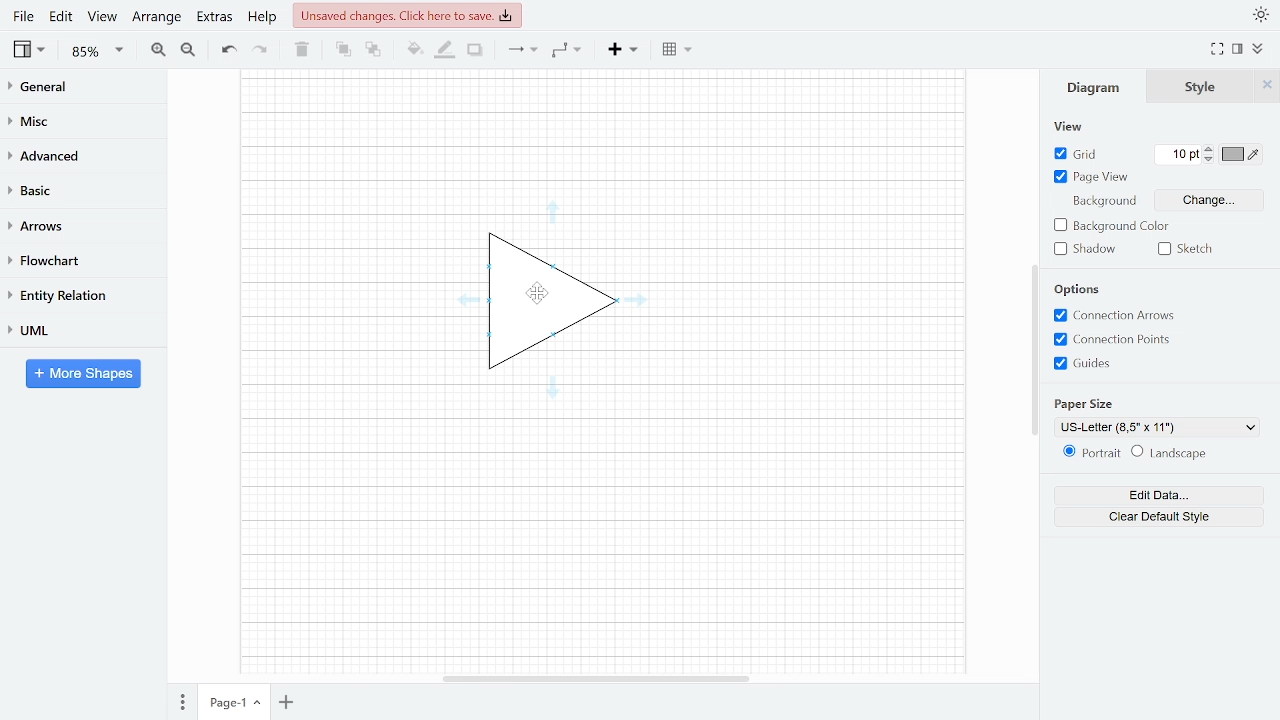  I want to click on Pages, so click(178, 704).